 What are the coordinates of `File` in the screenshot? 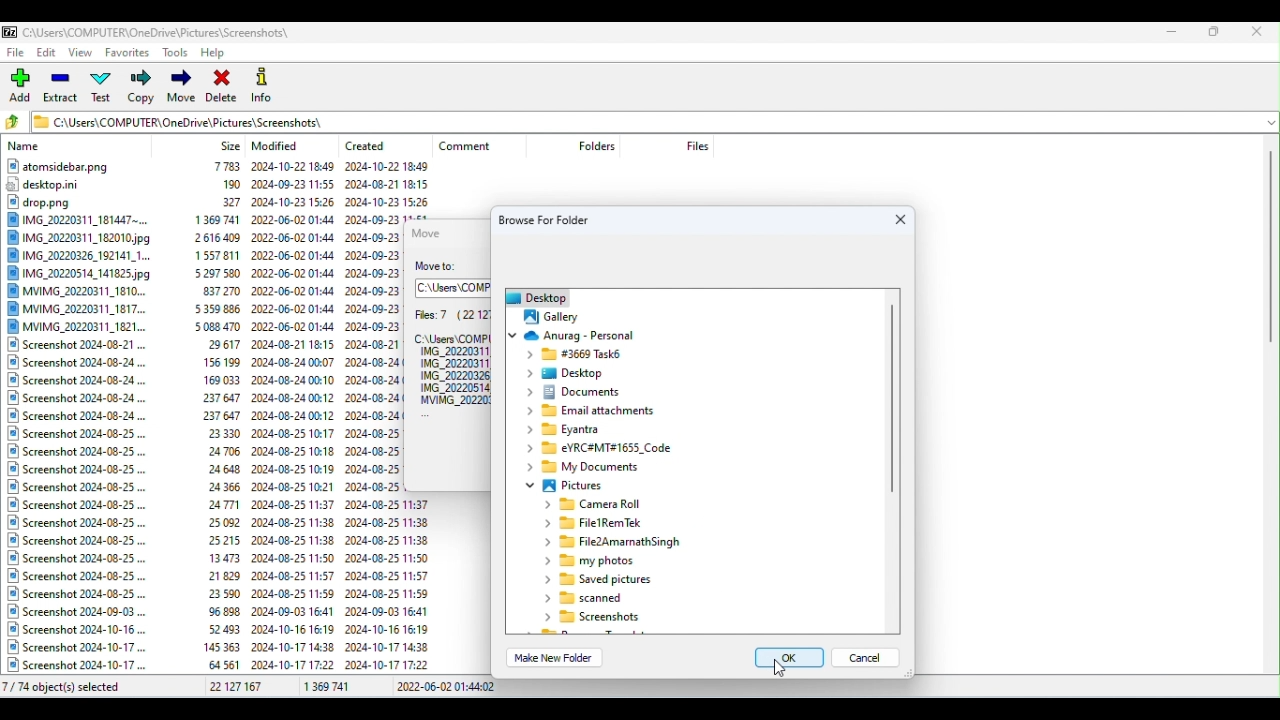 It's located at (618, 543).